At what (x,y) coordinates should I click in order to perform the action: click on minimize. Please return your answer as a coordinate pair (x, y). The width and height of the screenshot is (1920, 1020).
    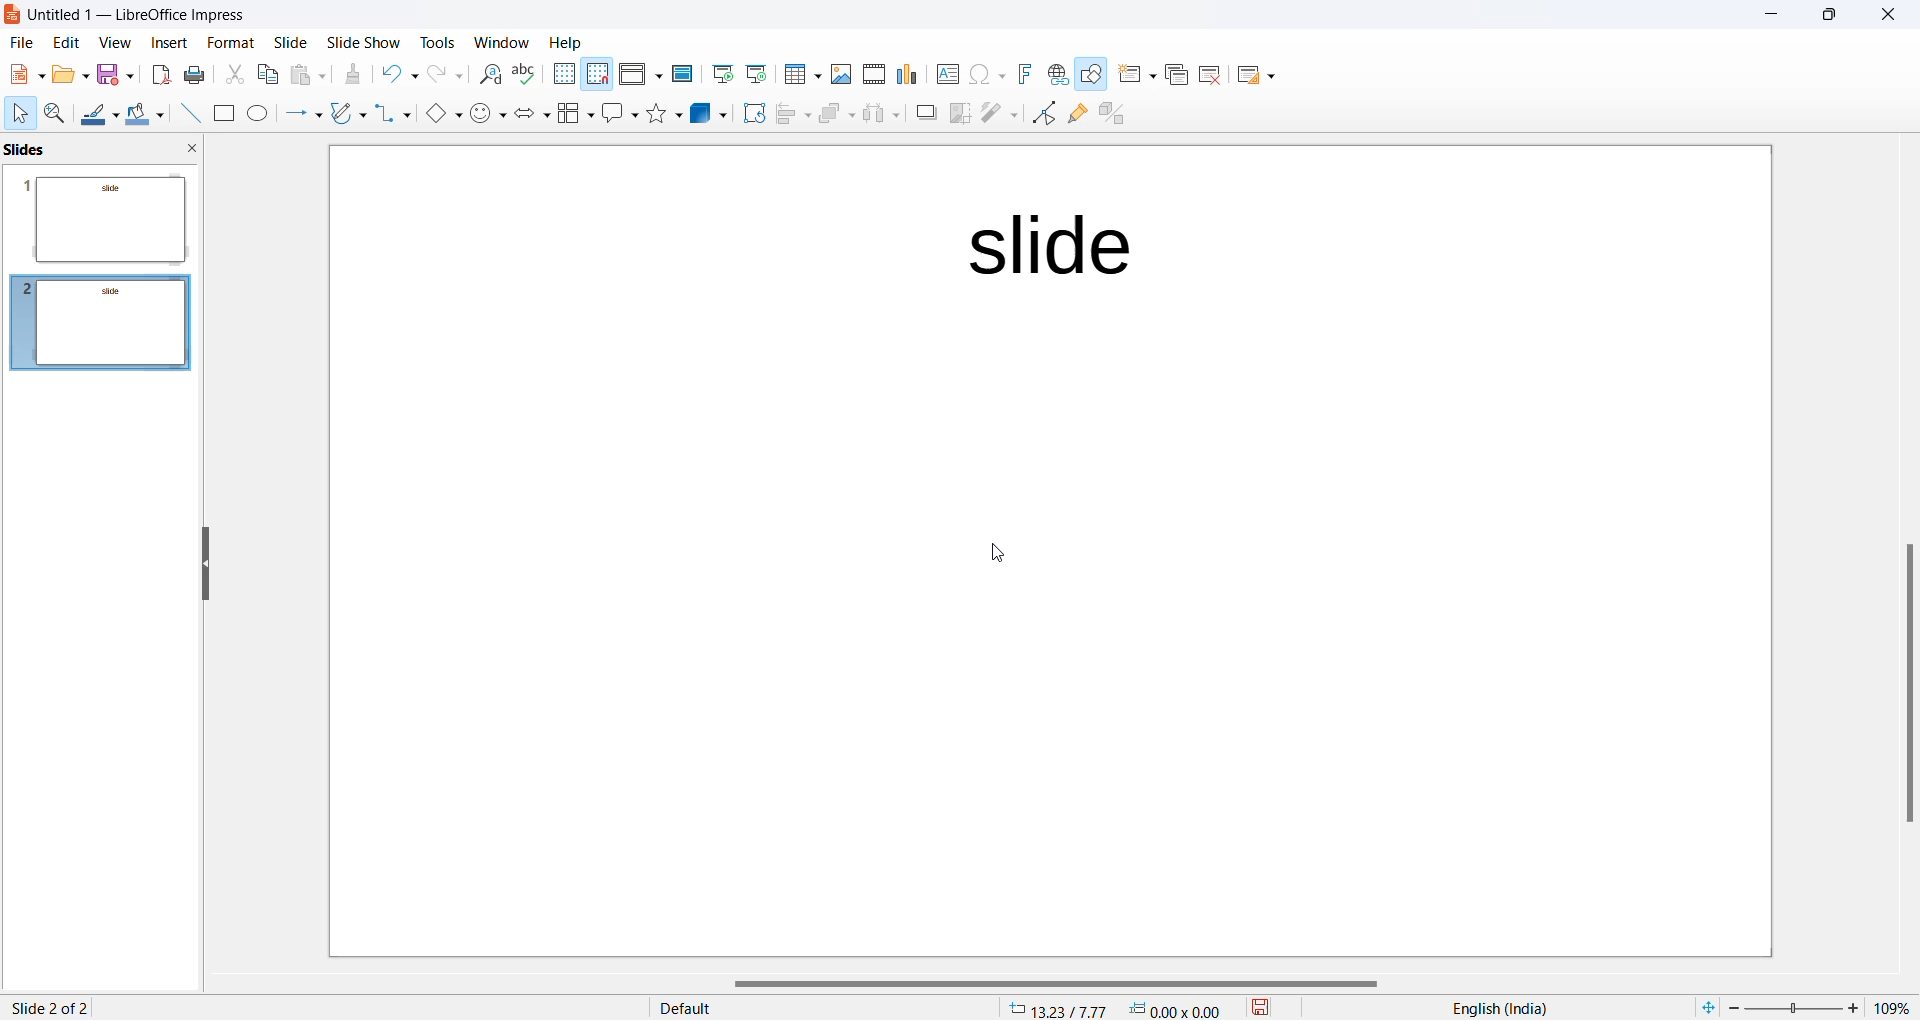
    Looking at the image, I should click on (1766, 17).